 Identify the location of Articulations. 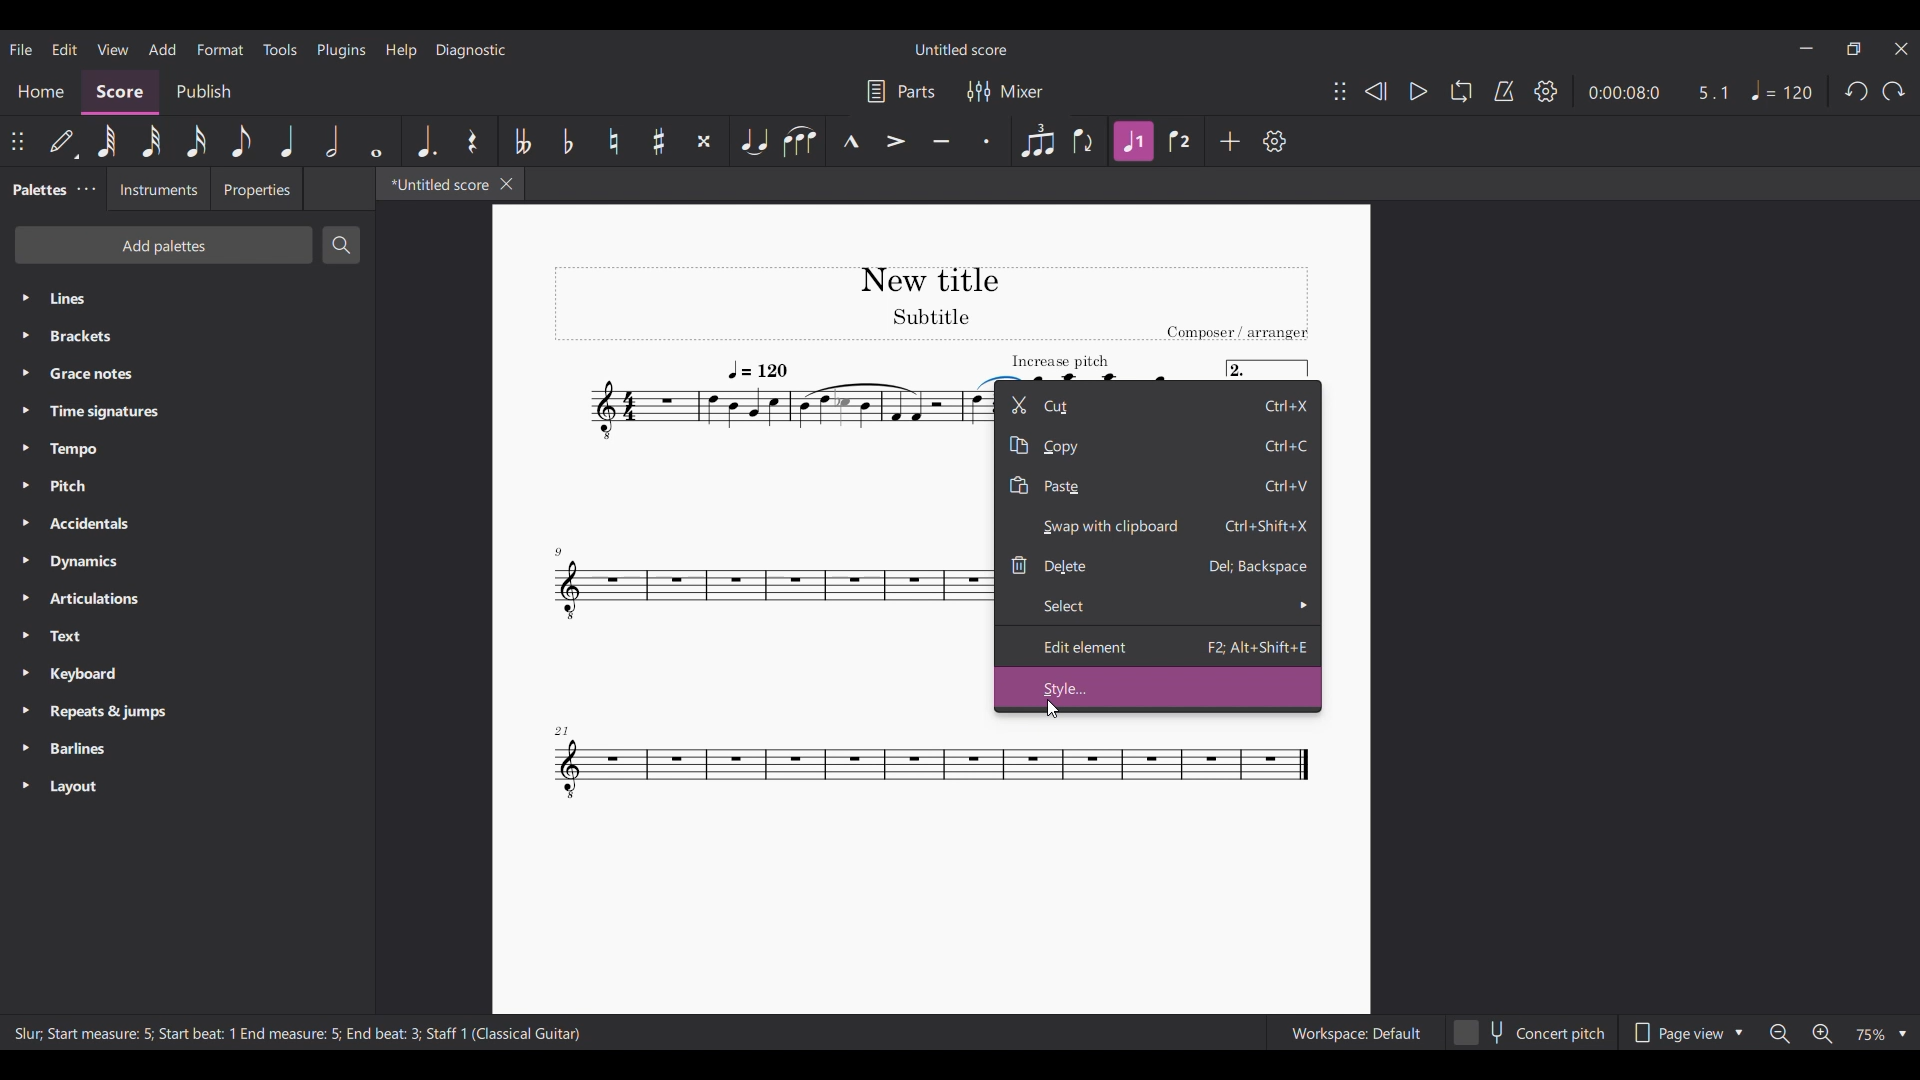
(188, 598).